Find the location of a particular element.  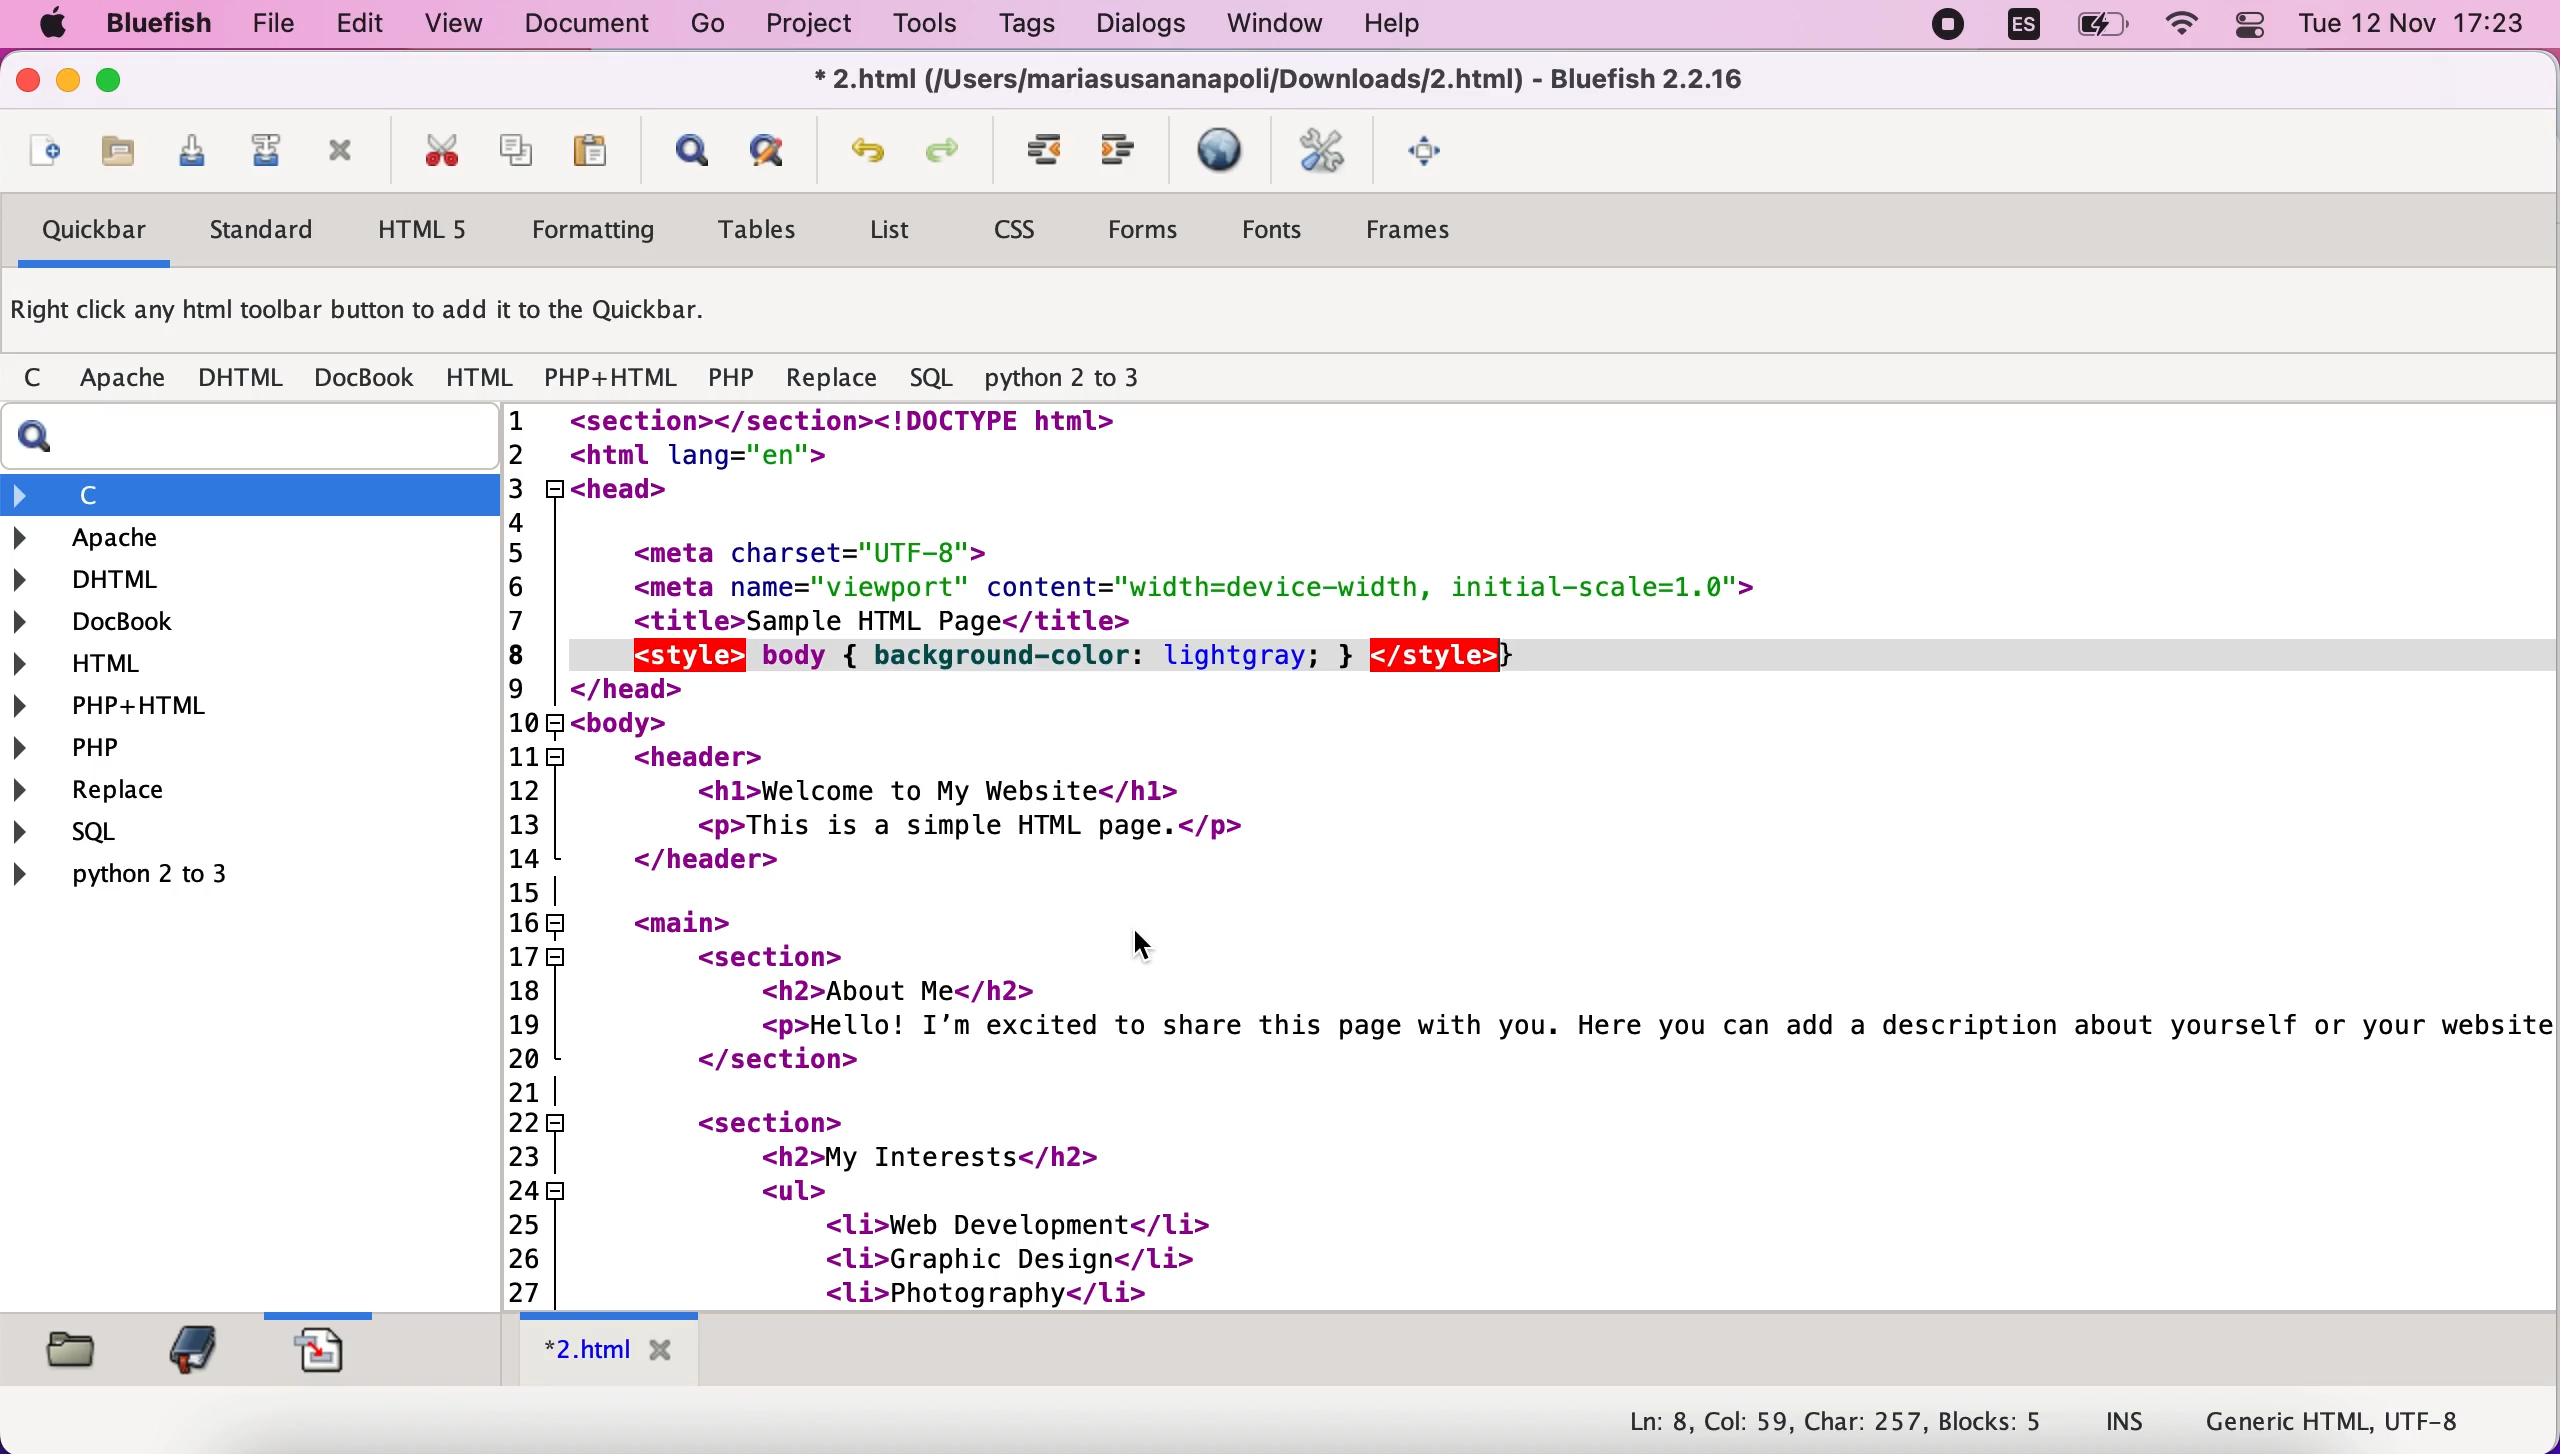

open file is located at coordinates (118, 152).